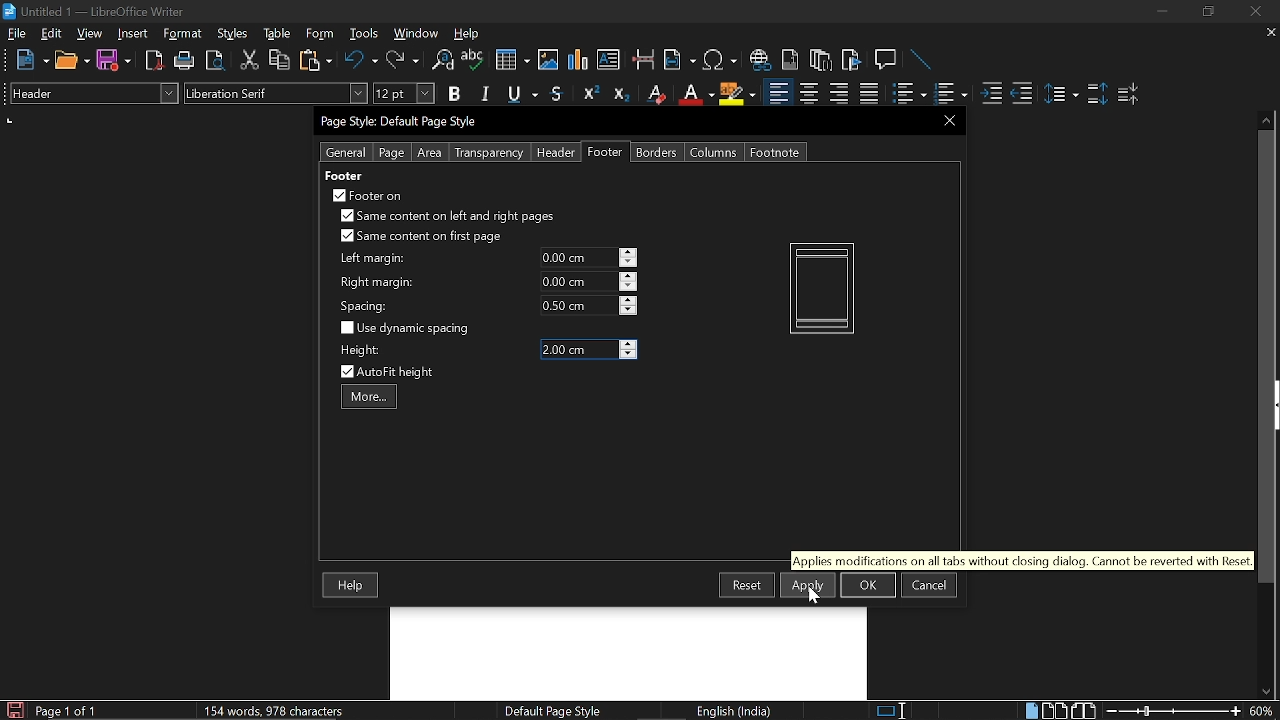 This screenshot has height=720, width=1280. What do you see at coordinates (552, 153) in the screenshot?
I see `Header` at bounding box center [552, 153].